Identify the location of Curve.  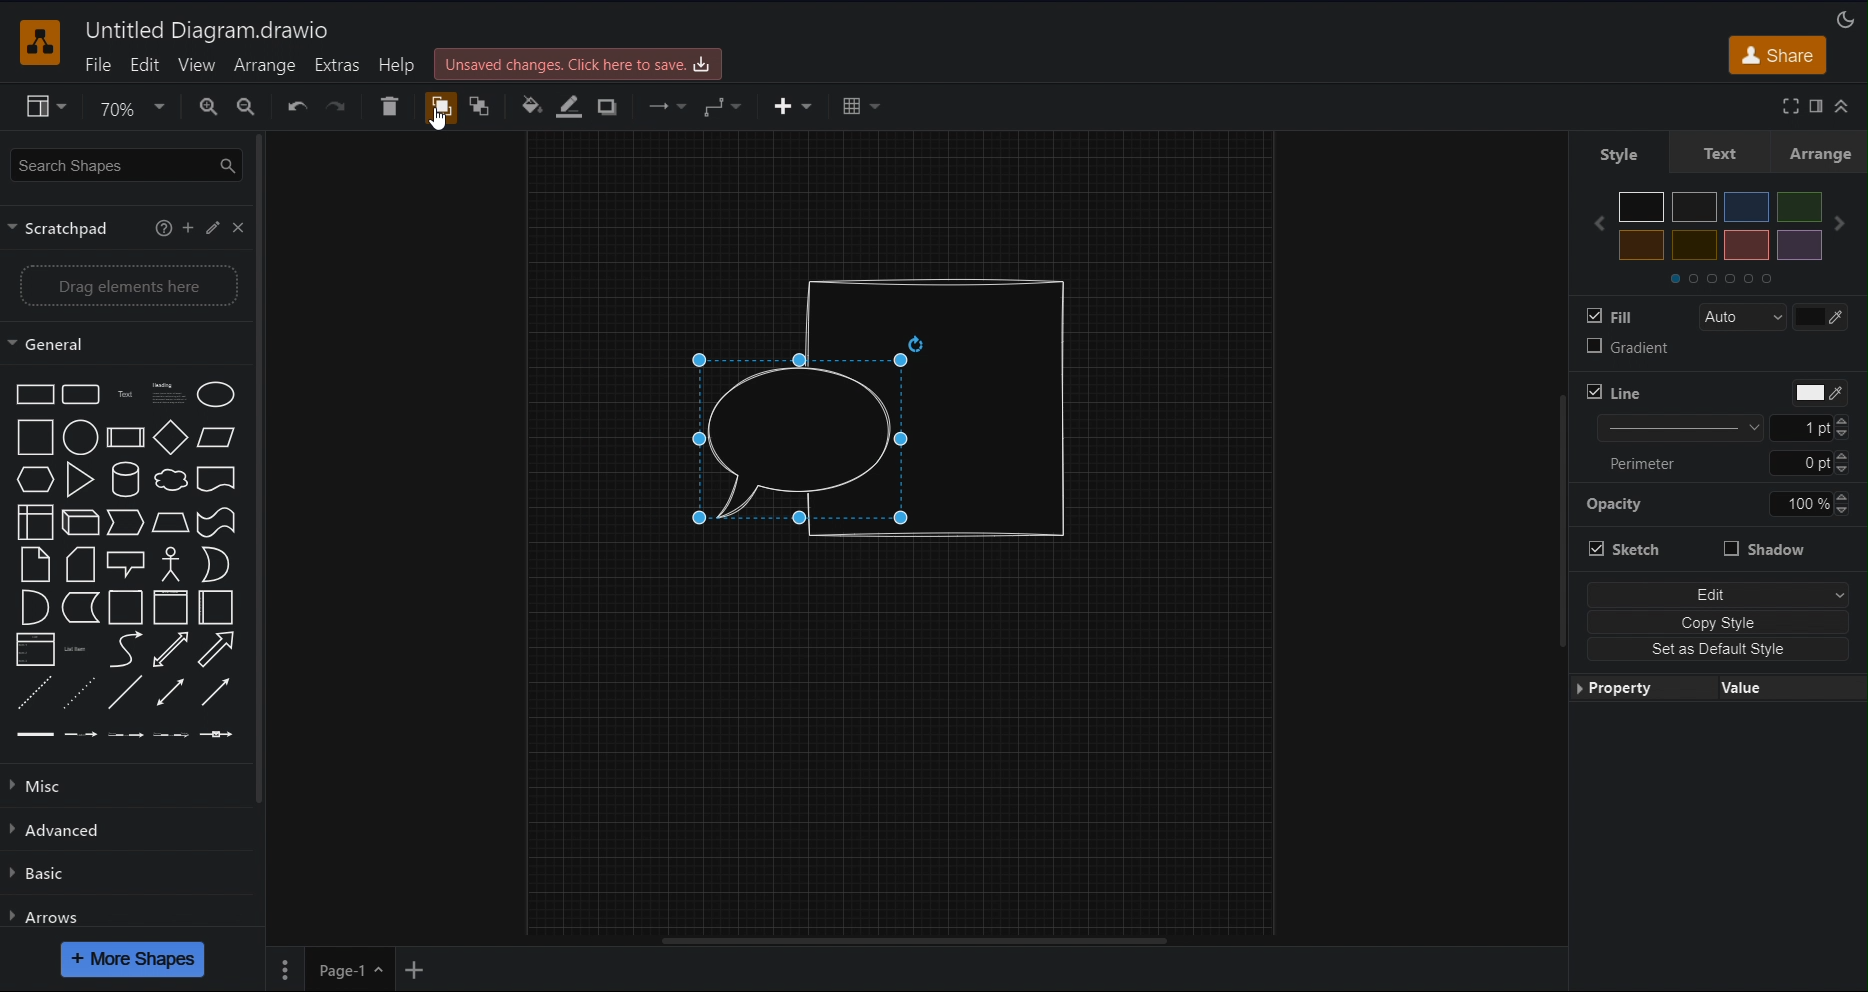
(127, 649).